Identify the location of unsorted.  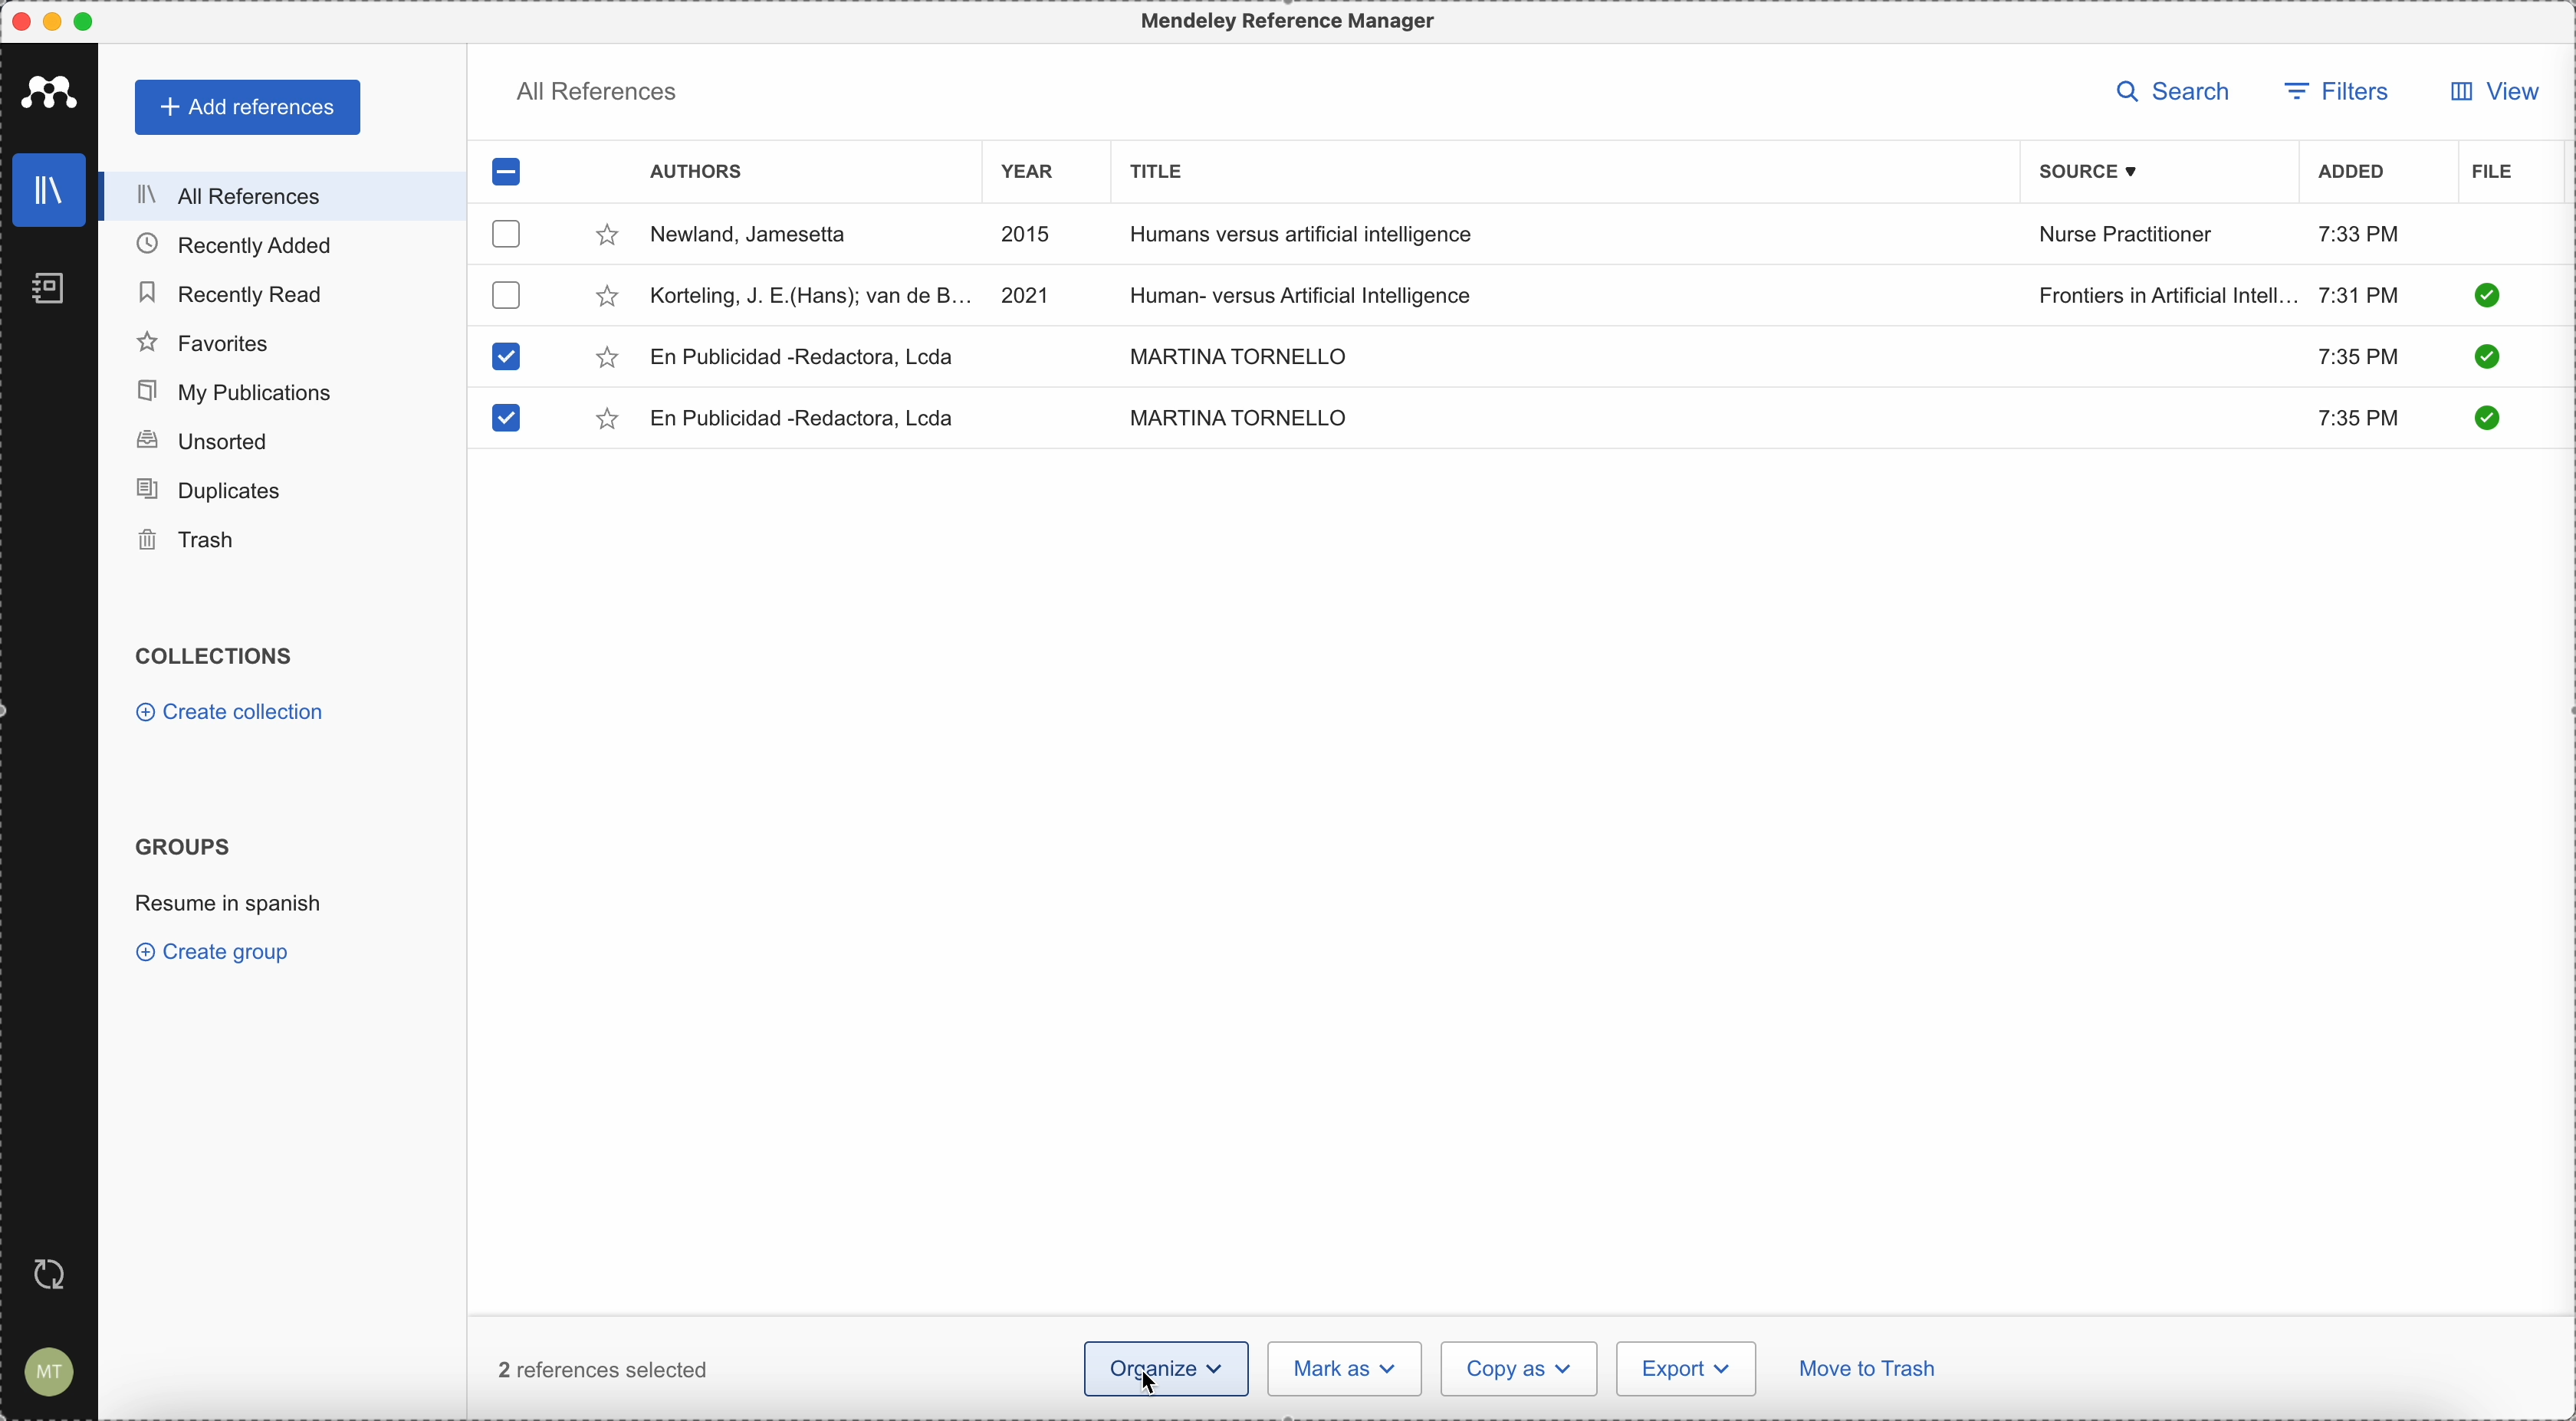
(201, 440).